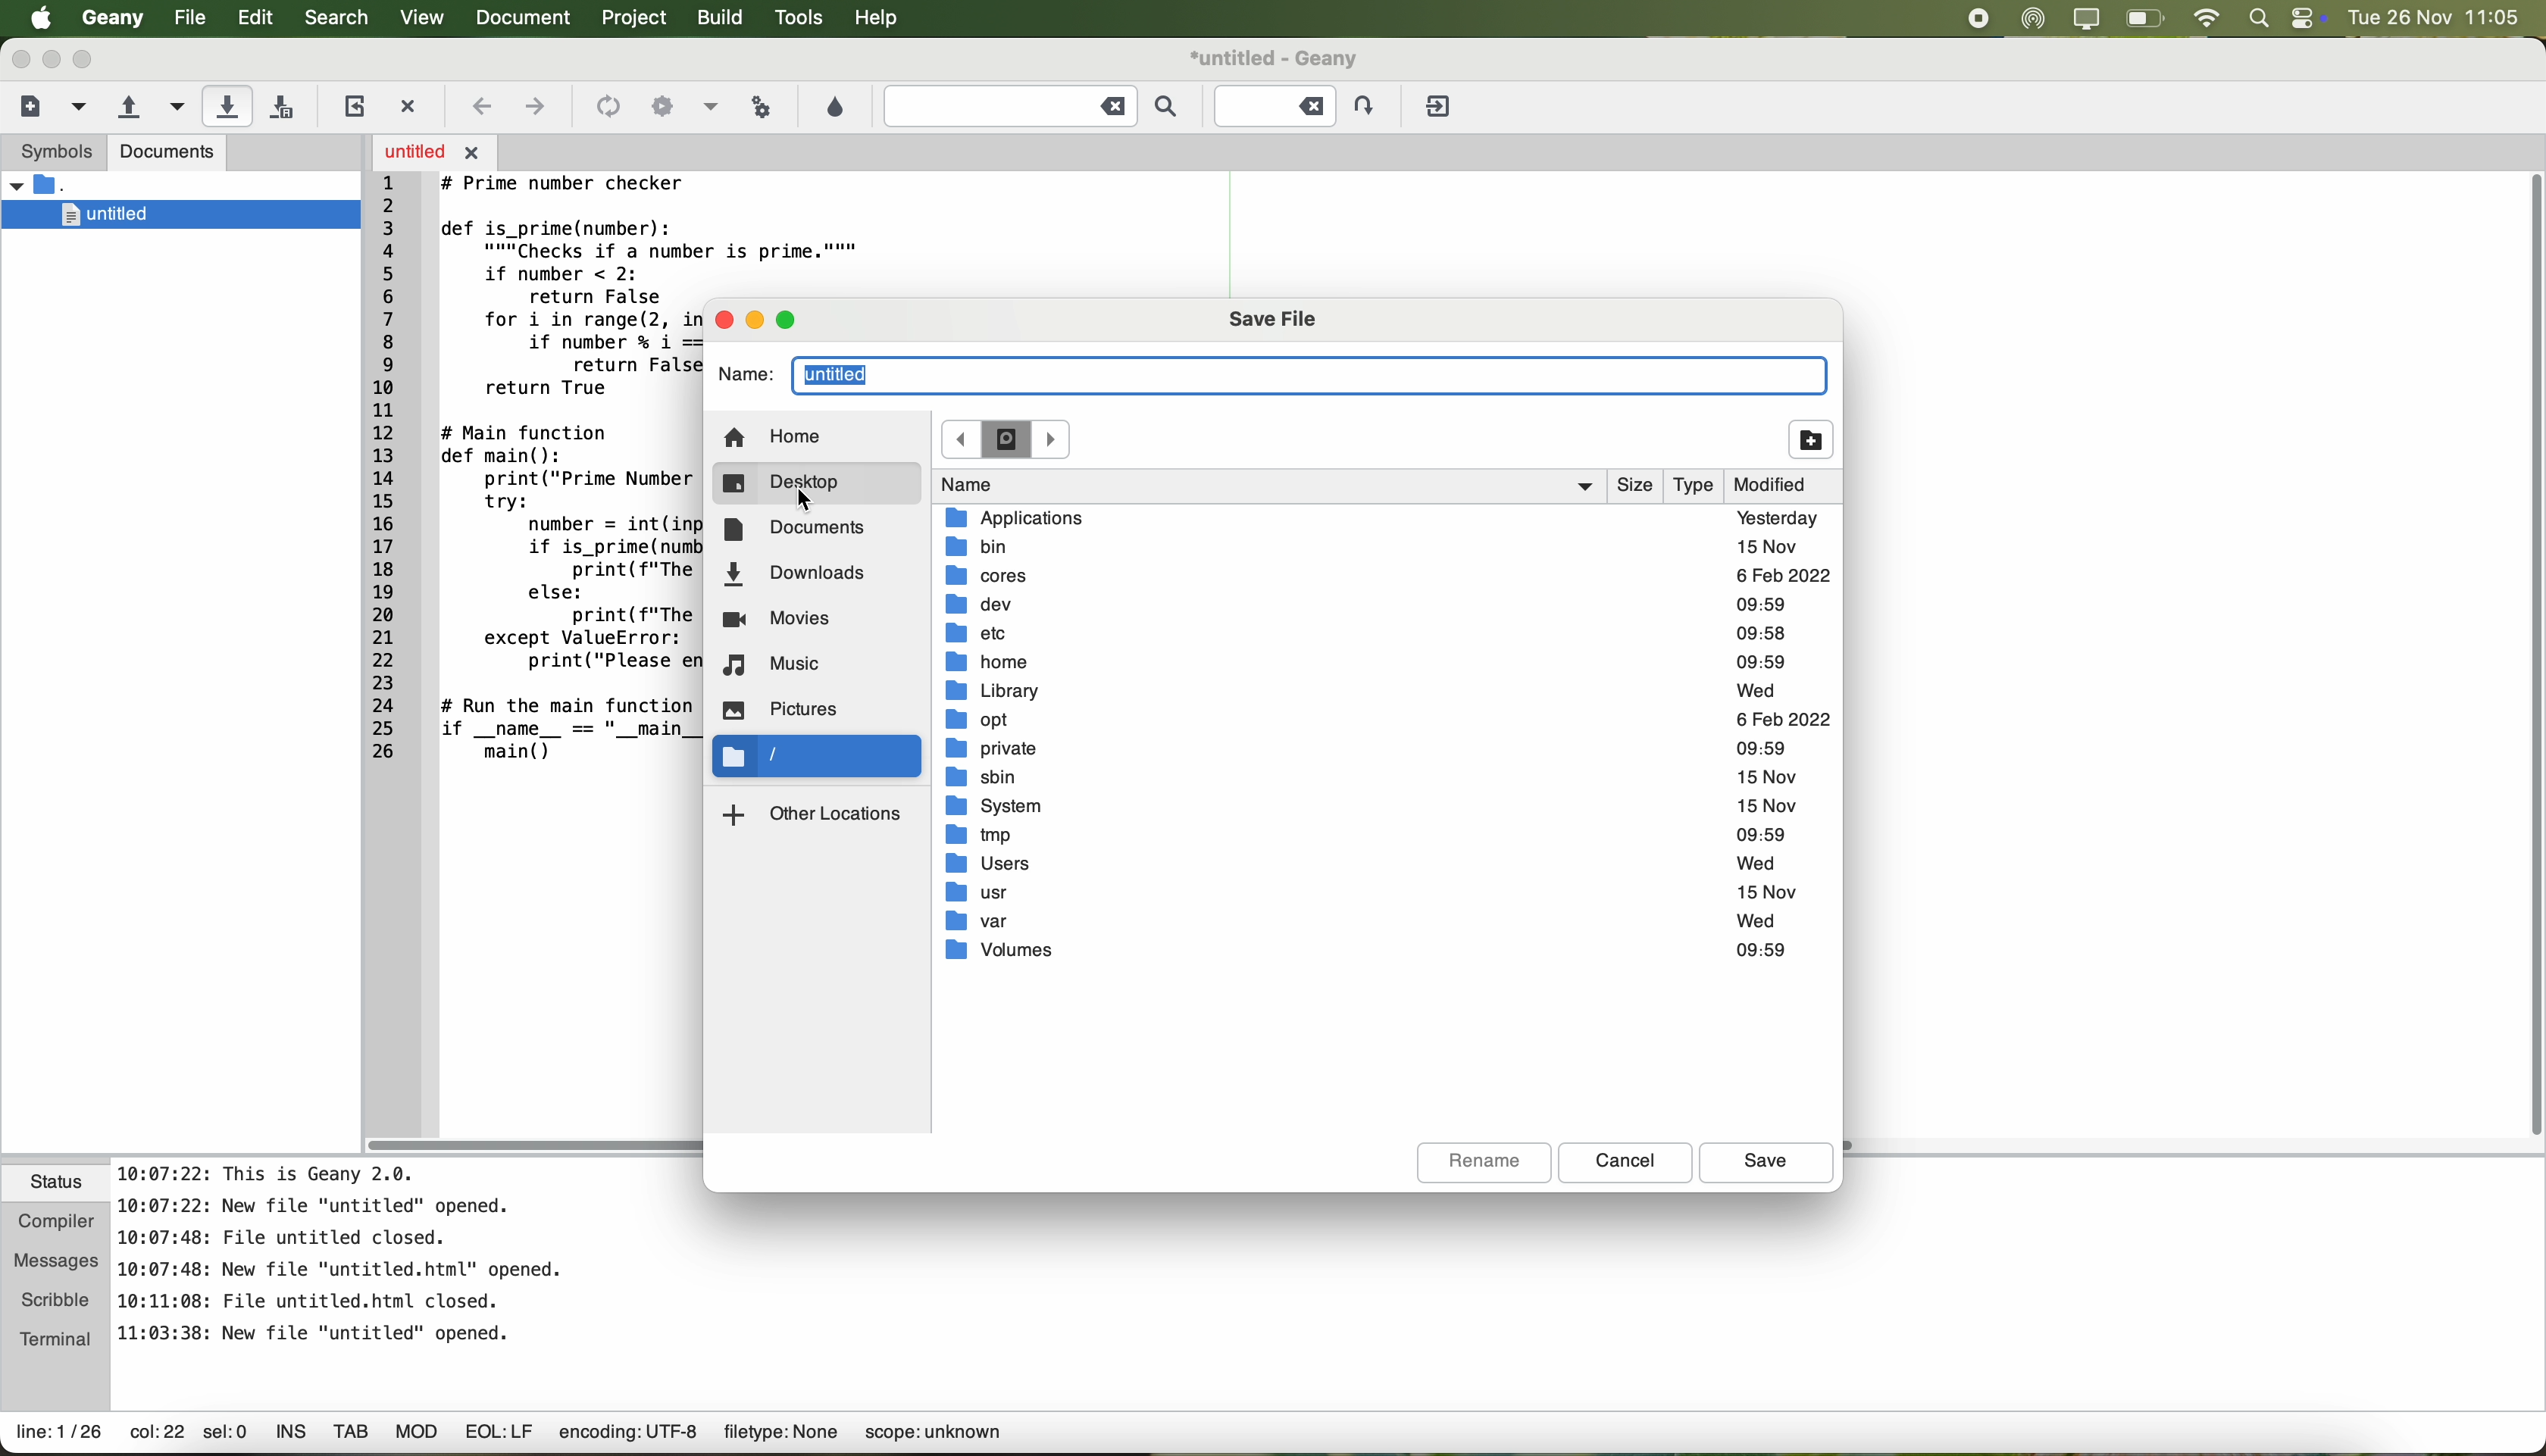 The width and height of the screenshot is (2546, 1456). What do you see at coordinates (1366, 634) in the screenshot?
I see `etc` at bounding box center [1366, 634].